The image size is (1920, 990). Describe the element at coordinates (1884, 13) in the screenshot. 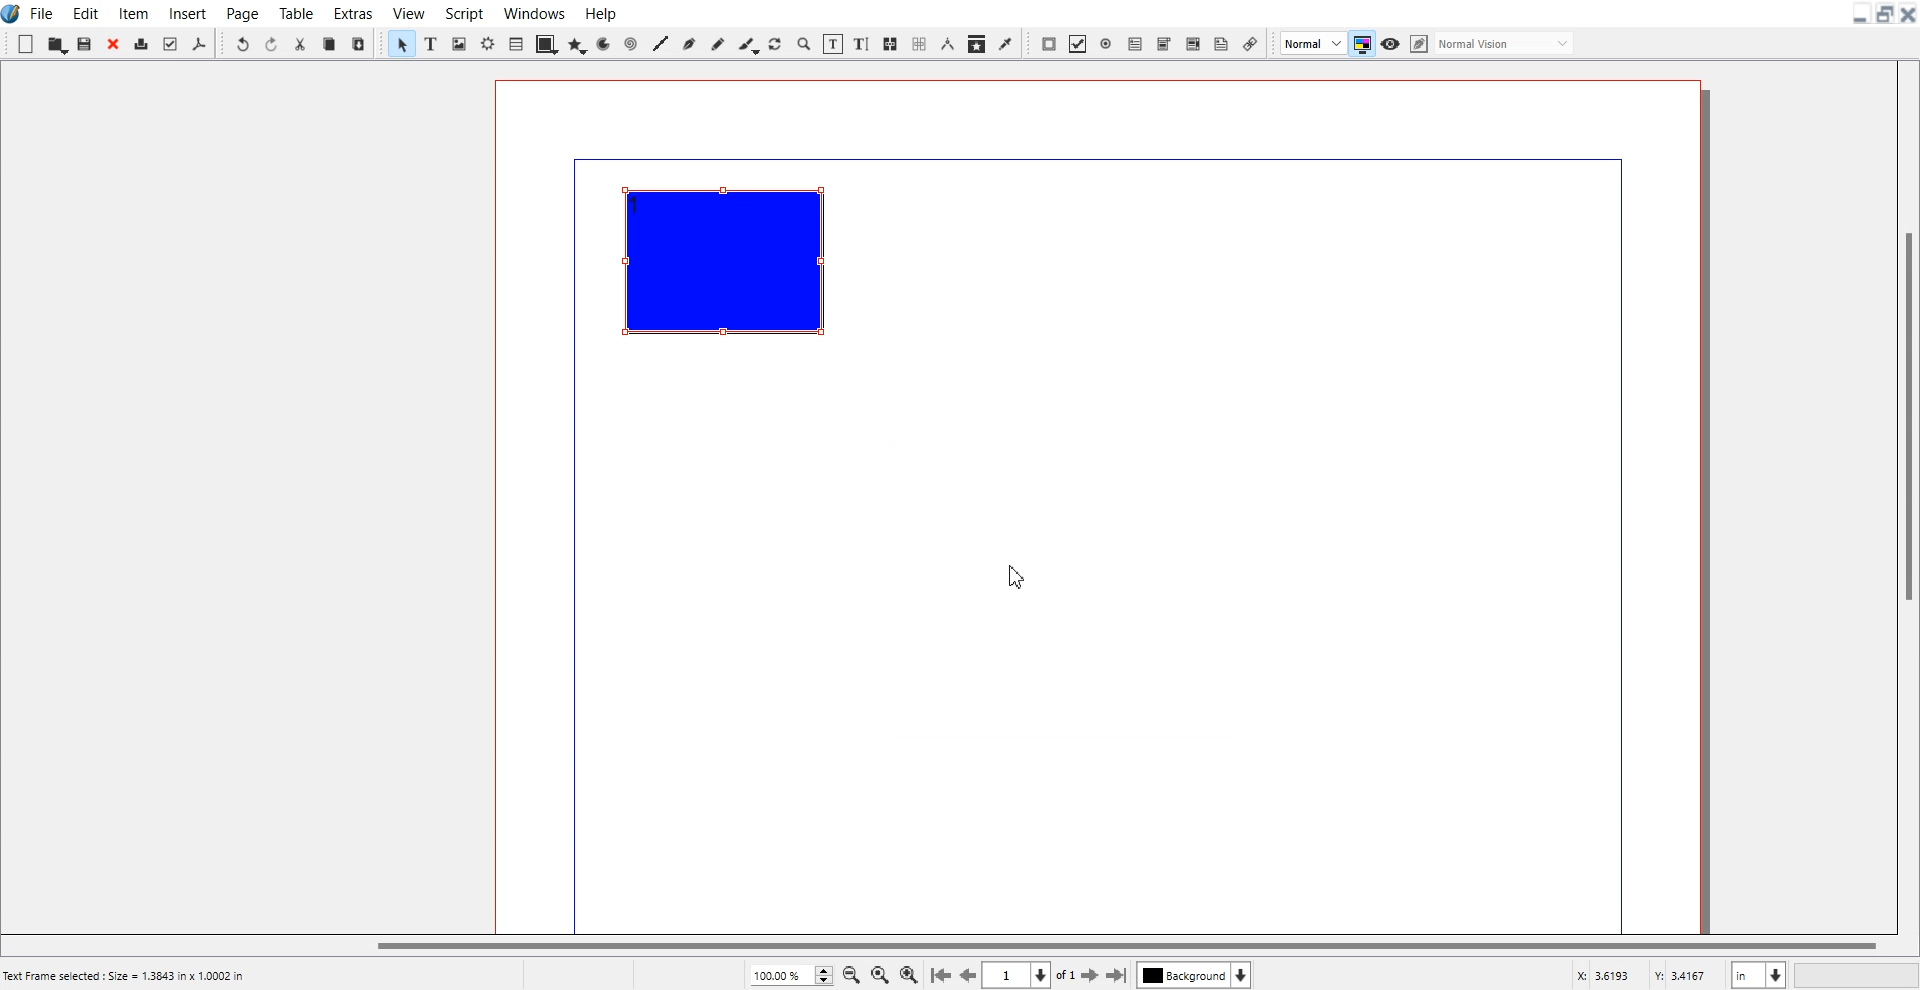

I see `Maximize` at that location.